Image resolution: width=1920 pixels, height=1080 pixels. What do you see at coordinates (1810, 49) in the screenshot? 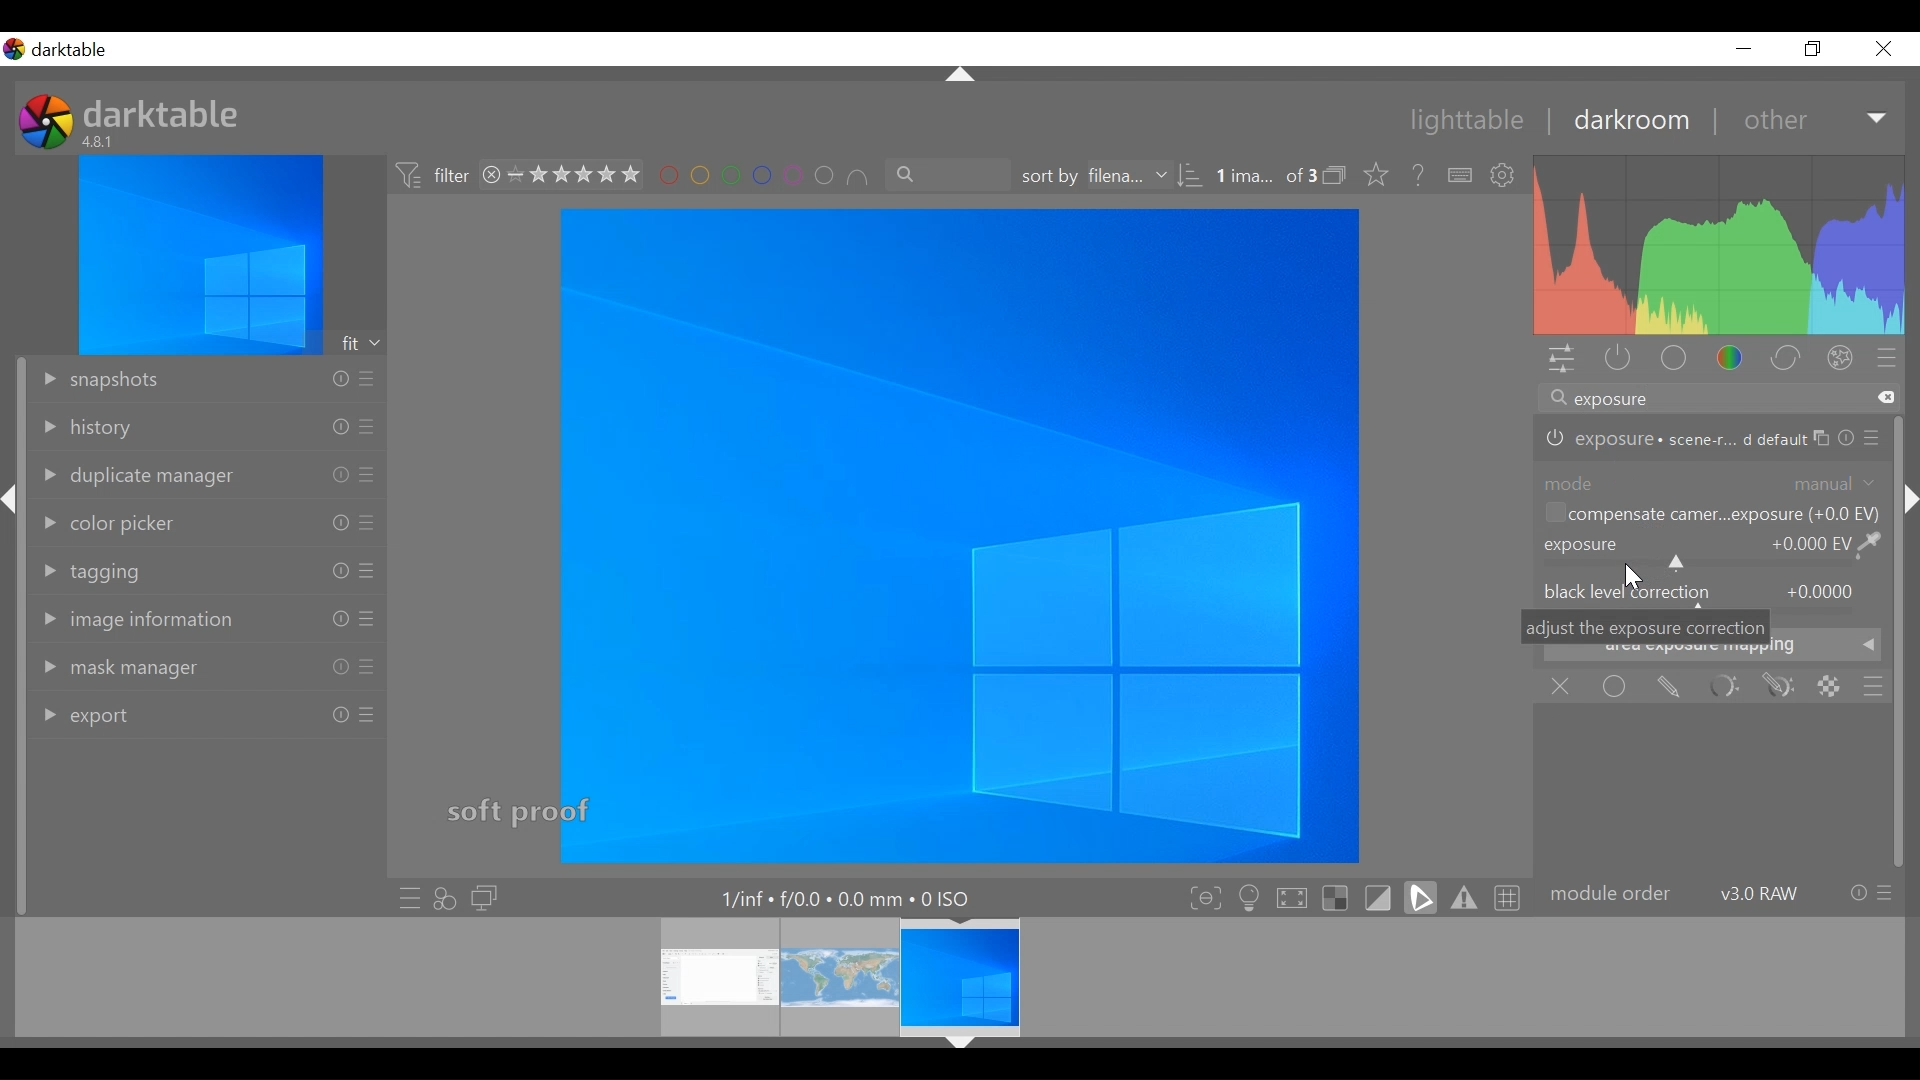
I see `restore` at bounding box center [1810, 49].